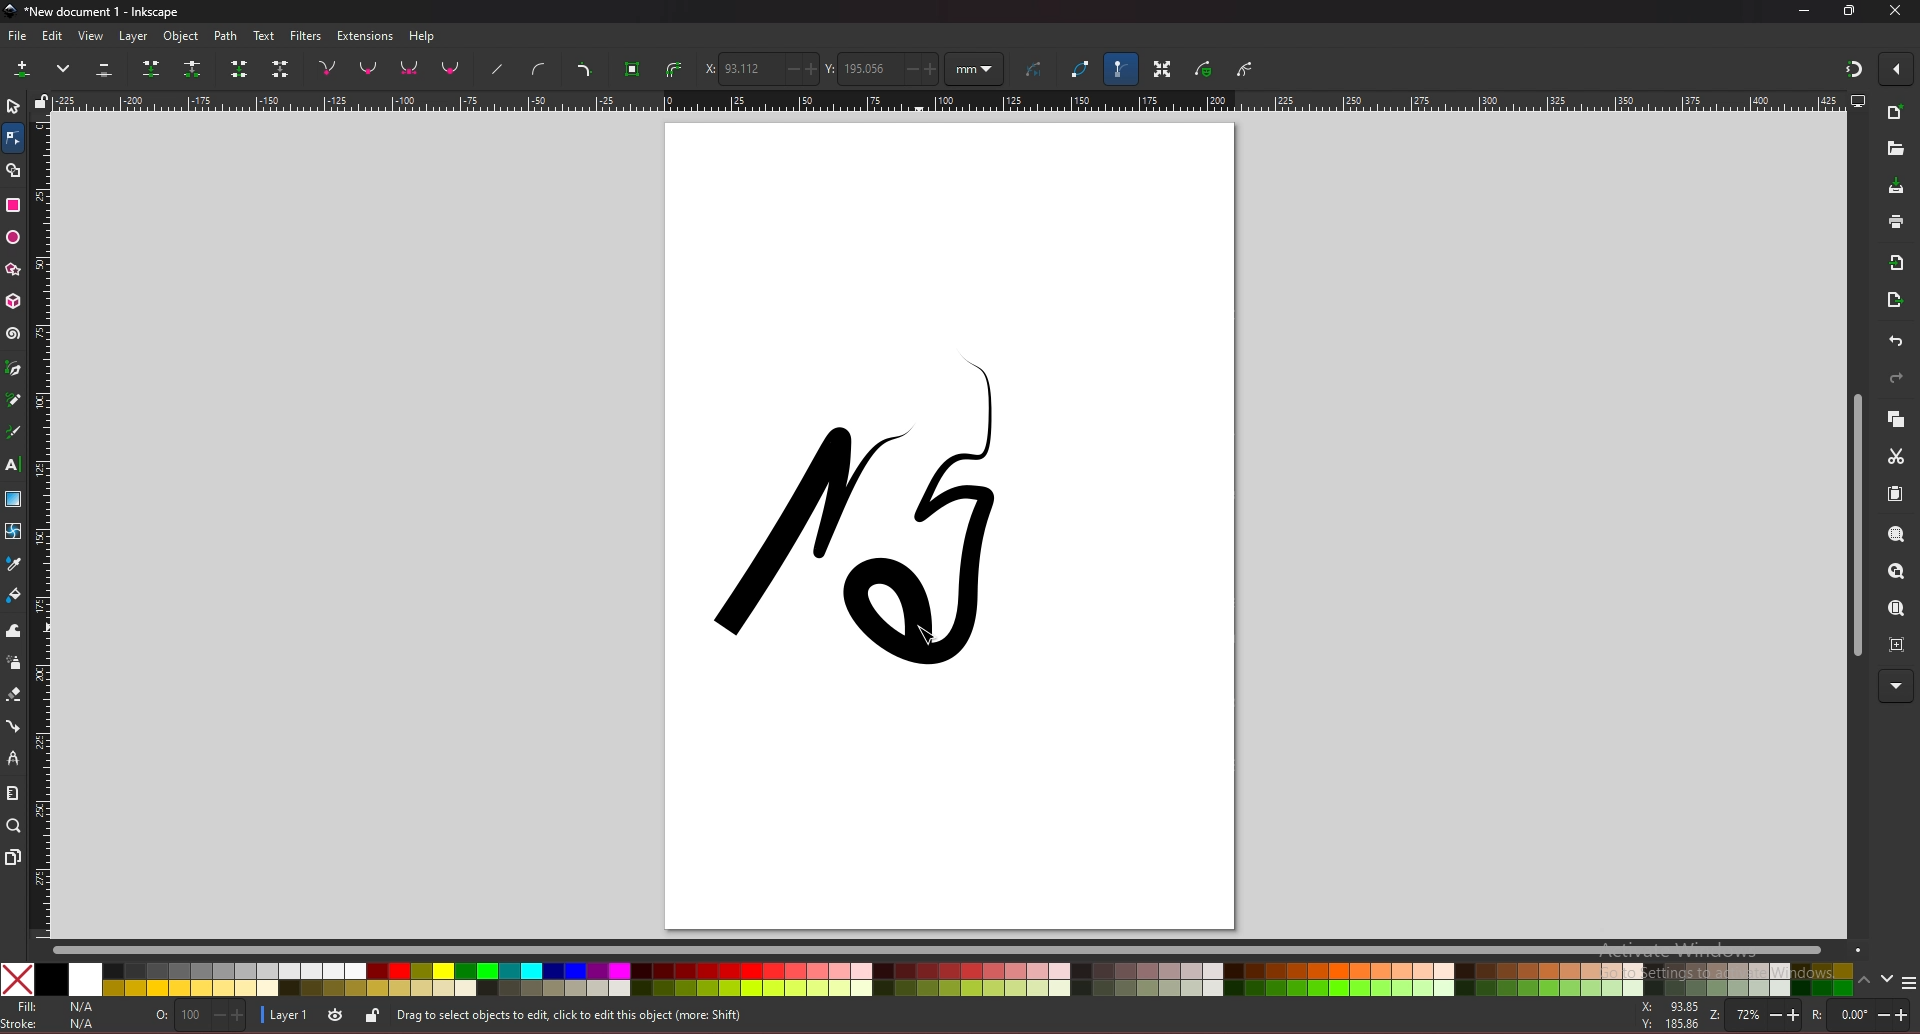 The width and height of the screenshot is (1920, 1034). What do you see at coordinates (13, 464) in the screenshot?
I see `text` at bounding box center [13, 464].